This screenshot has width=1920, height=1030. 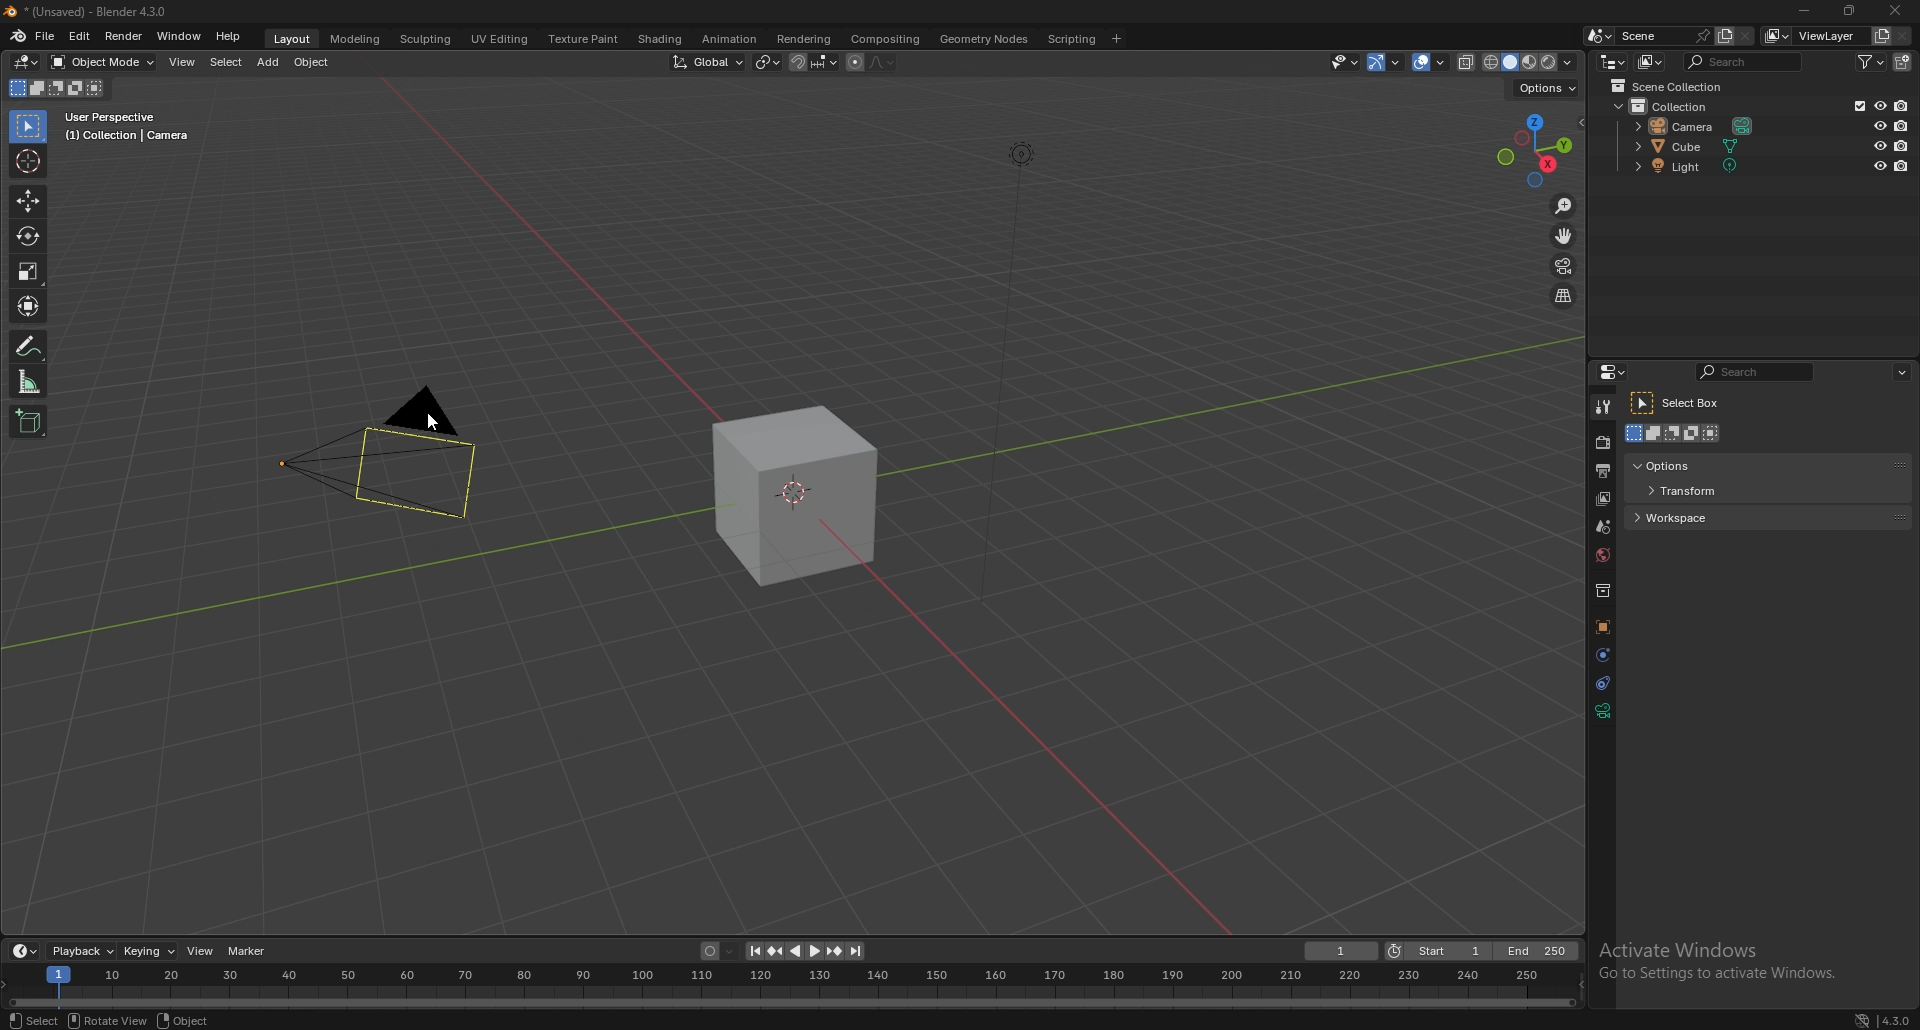 What do you see at coordinates (774, 951) in the screenshot?
I see `jump to keyframe` at bounding box center [774, 951].